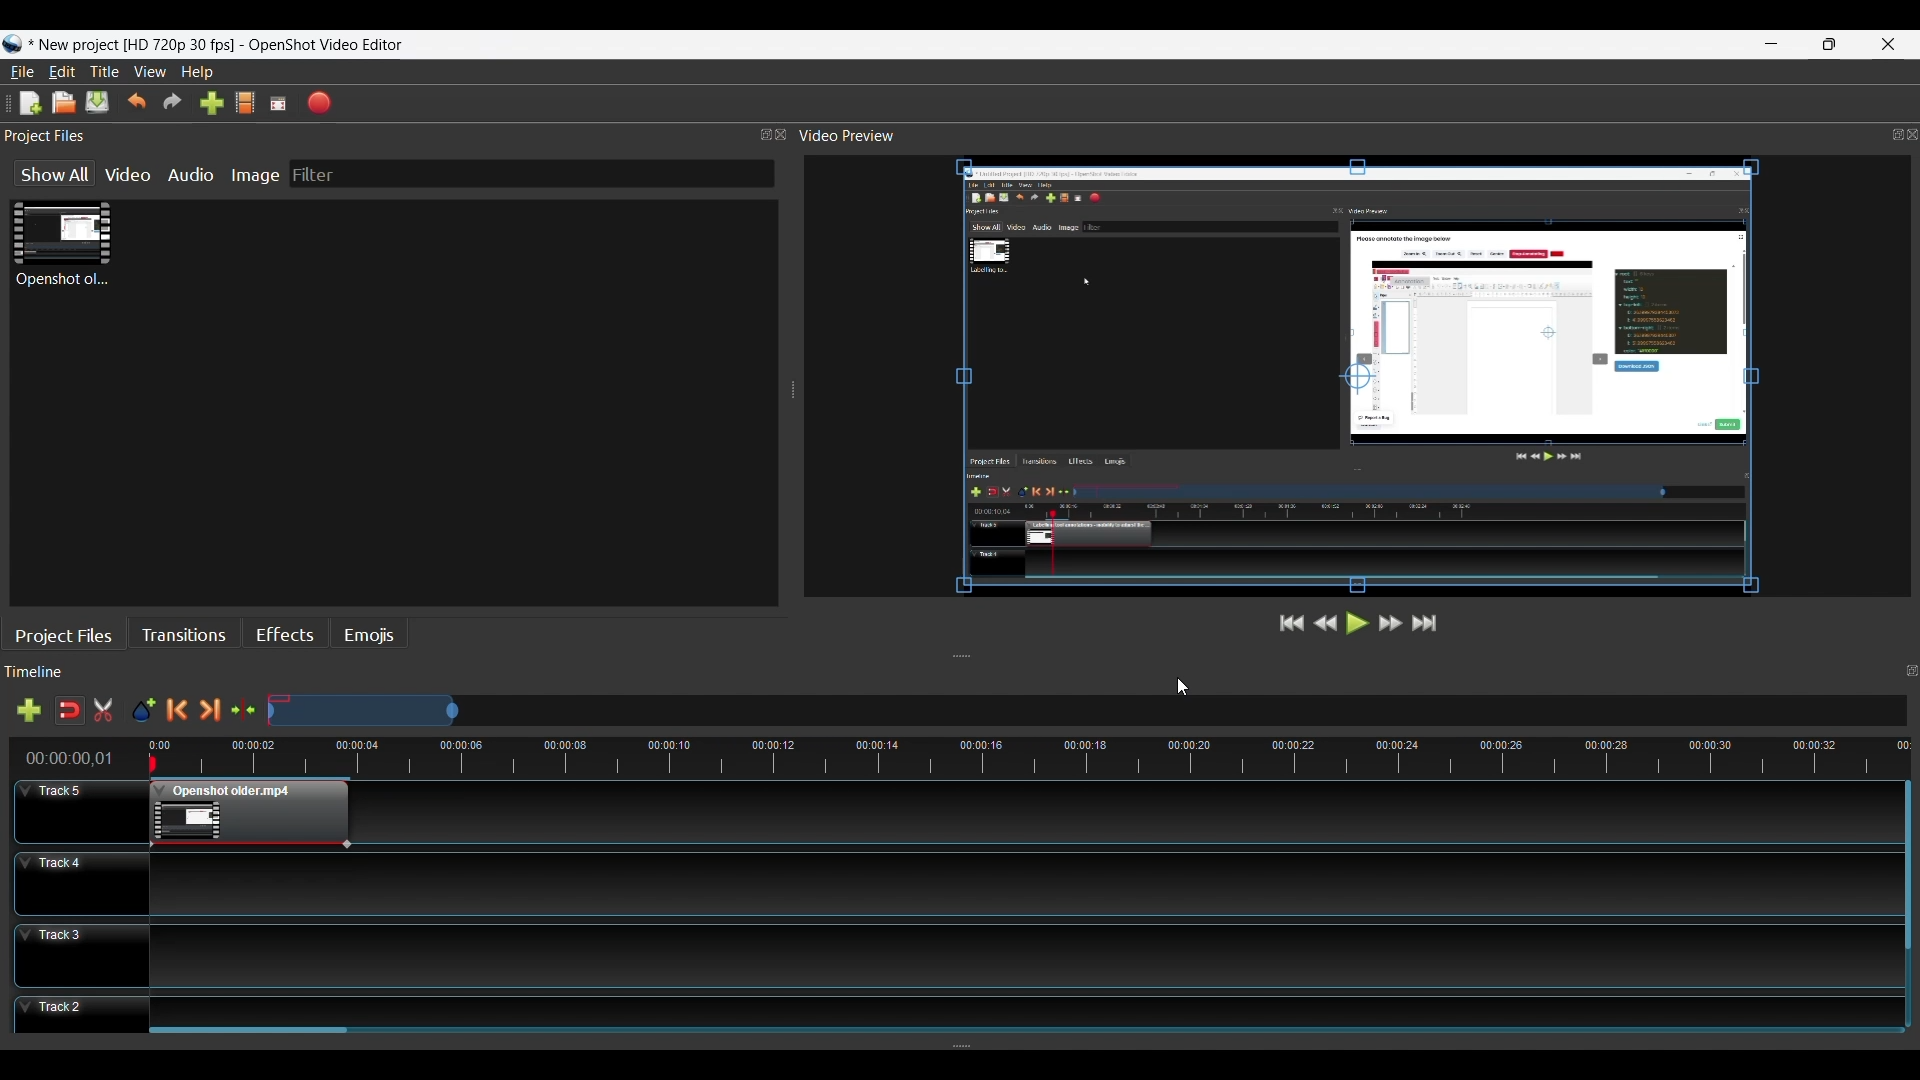 This screenshot has width=1920, height=1080. Describe the element at coordinates (263, 674) in the screenshot. I see `Timeline Panel` at that location.